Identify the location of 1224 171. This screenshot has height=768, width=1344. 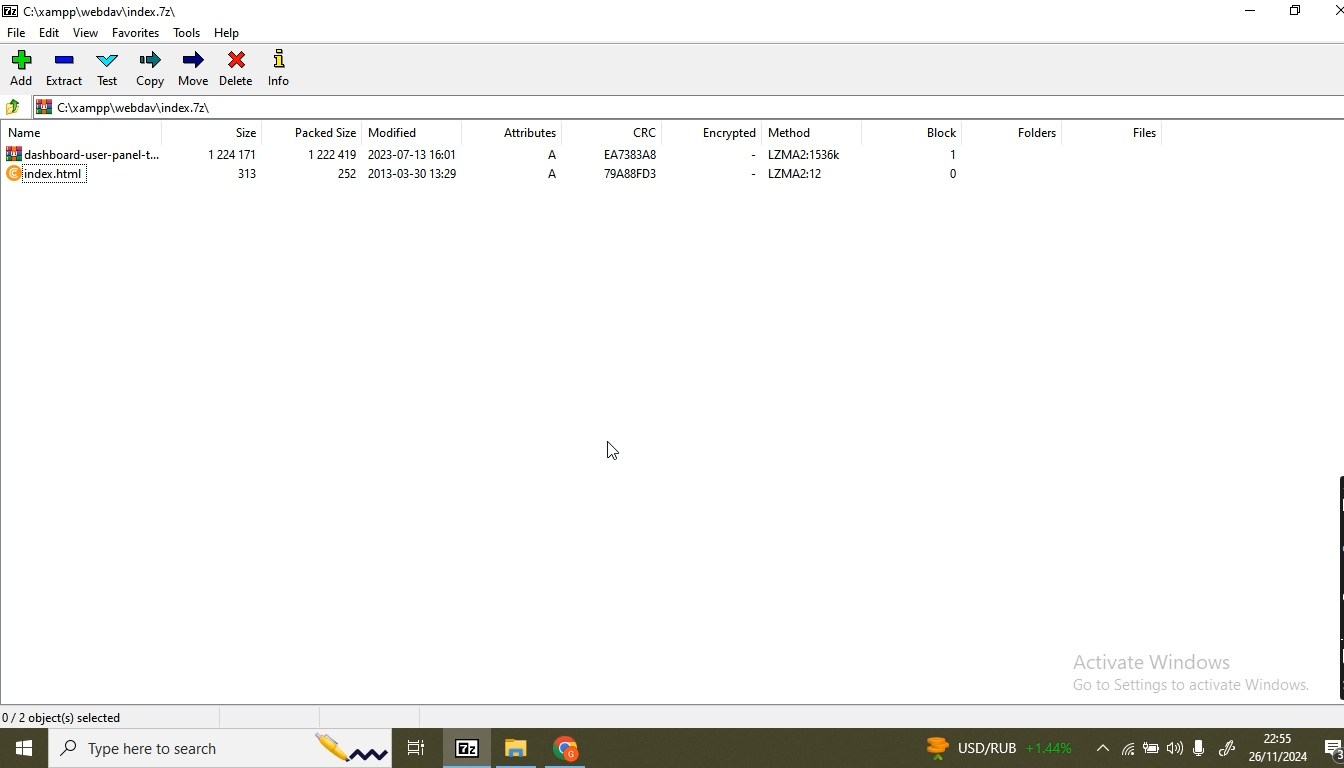
(230, 154).